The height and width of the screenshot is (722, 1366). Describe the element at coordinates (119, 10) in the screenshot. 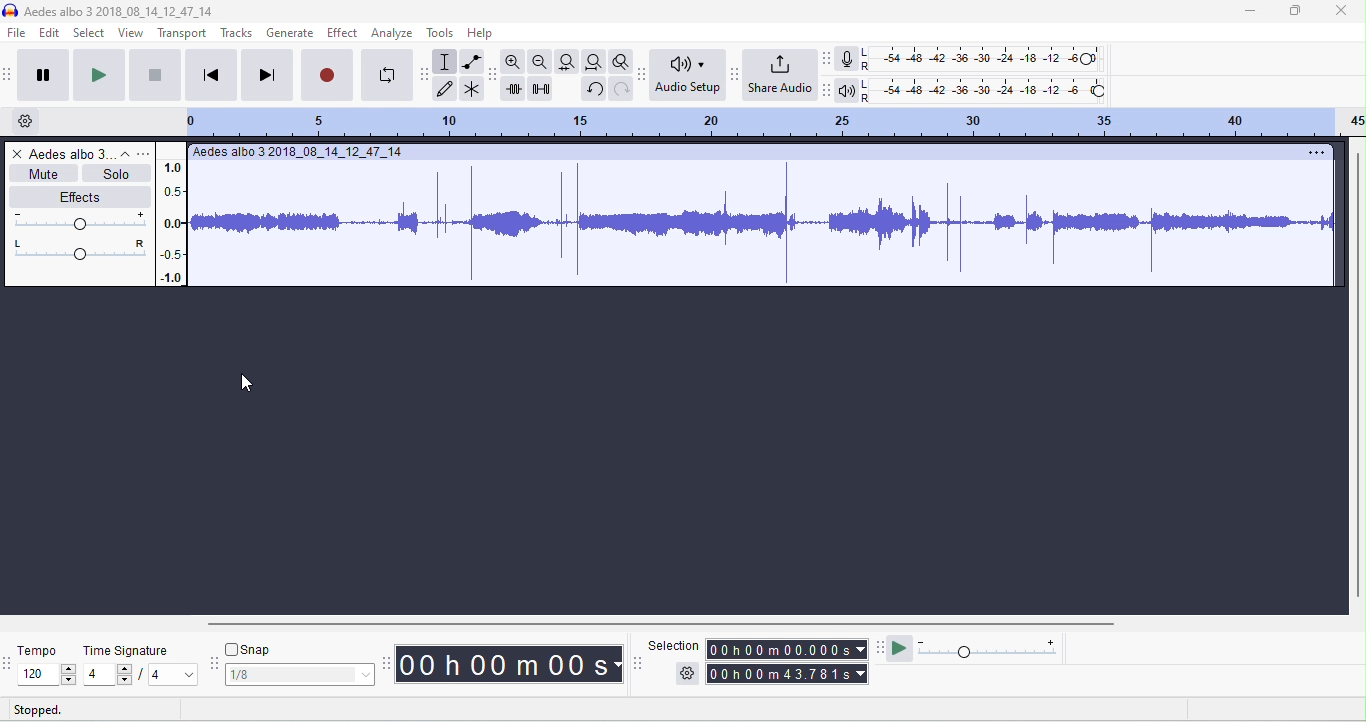

I see `title` at that location.